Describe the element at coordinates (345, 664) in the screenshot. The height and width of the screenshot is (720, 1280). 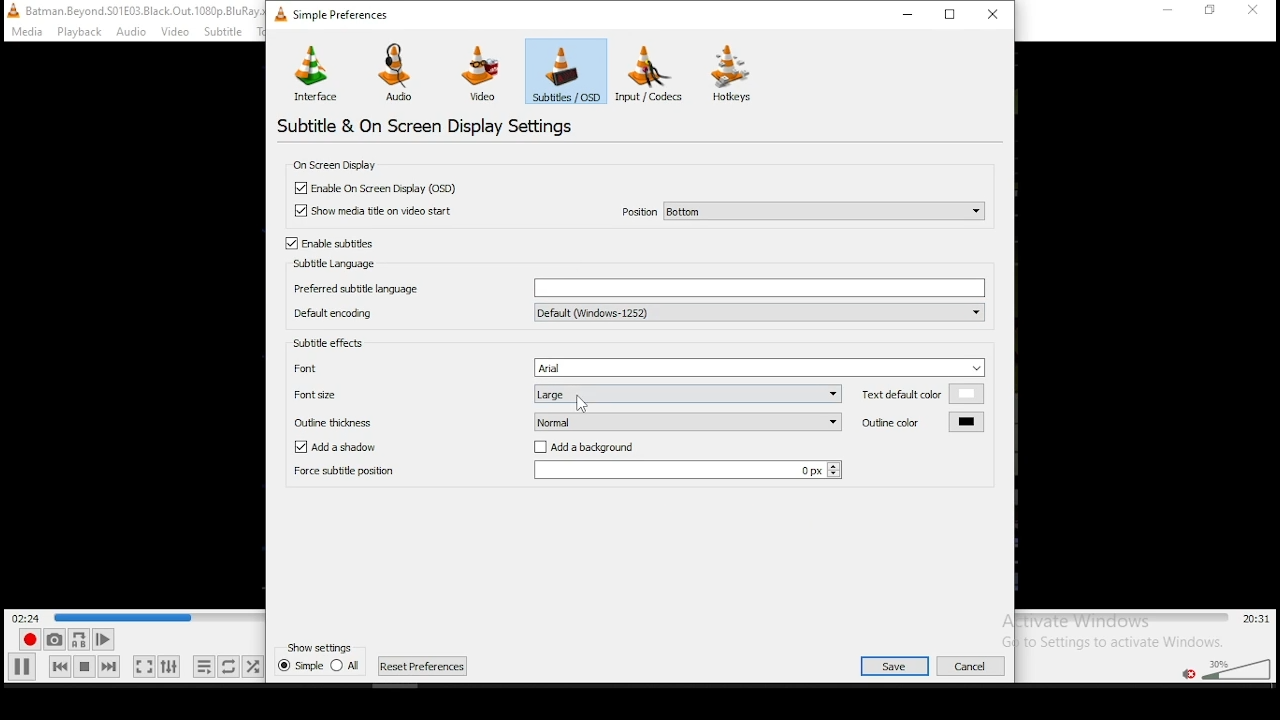
I see `all` at that location.